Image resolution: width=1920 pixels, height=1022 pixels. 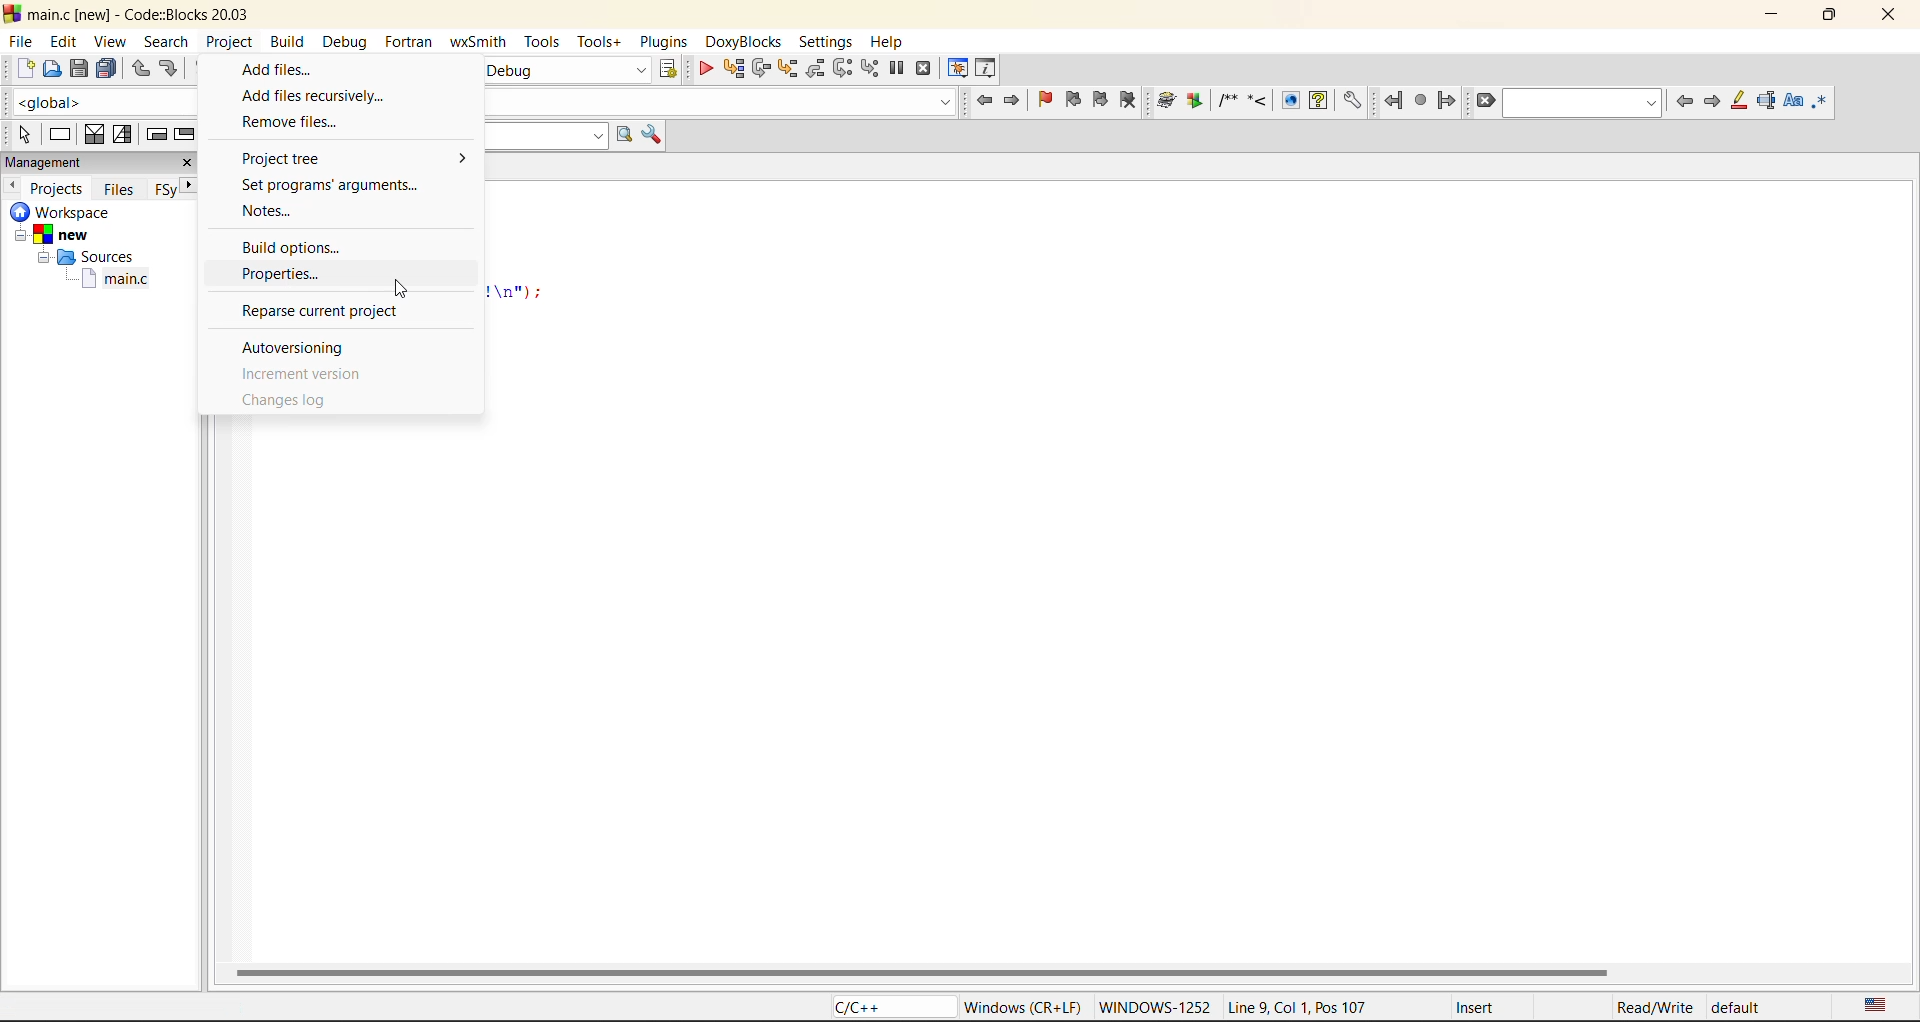 I want to click on search, so click(x=165, y=43).